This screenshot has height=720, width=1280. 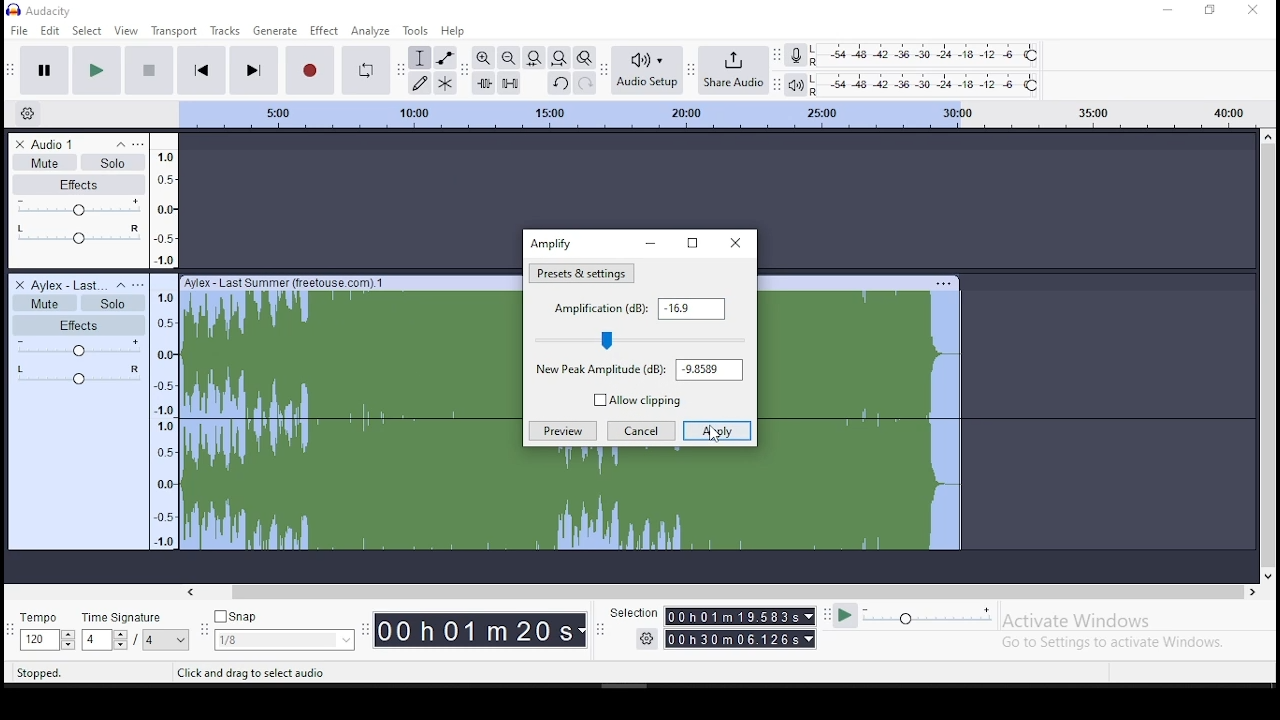 I want to click on playback level, so click(x=925, y=83).